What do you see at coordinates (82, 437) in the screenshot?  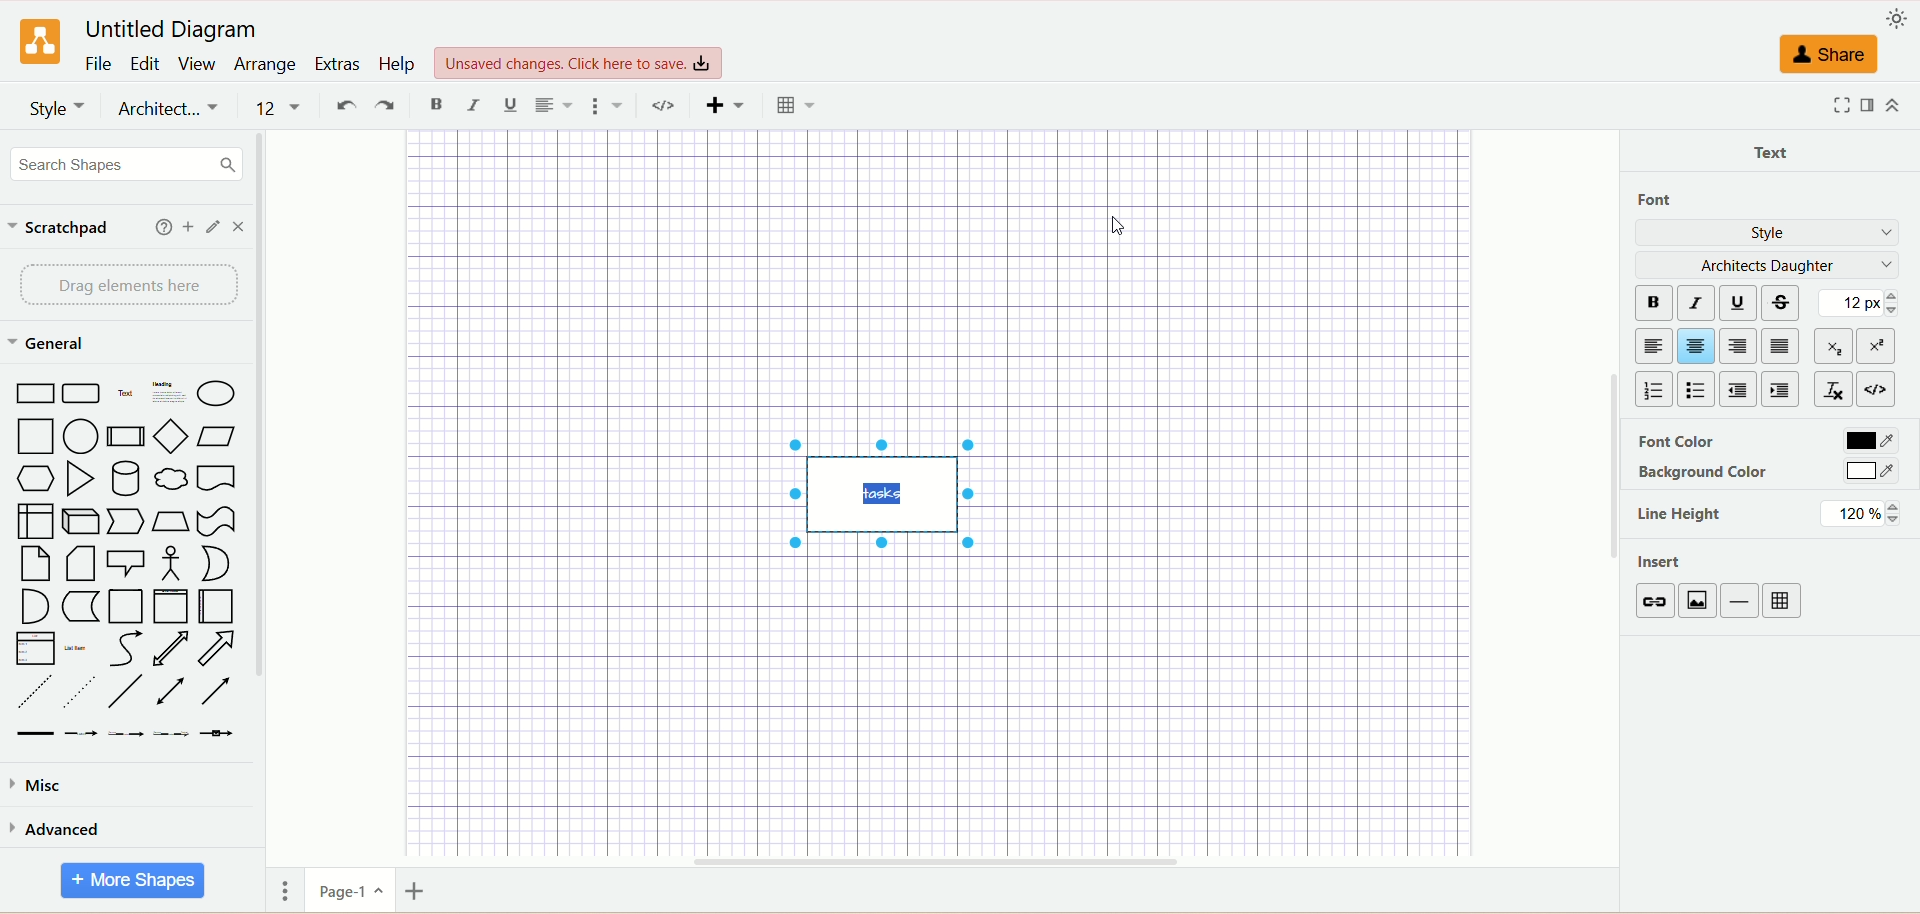 I see `Circle` at bounding box center [82, 437].